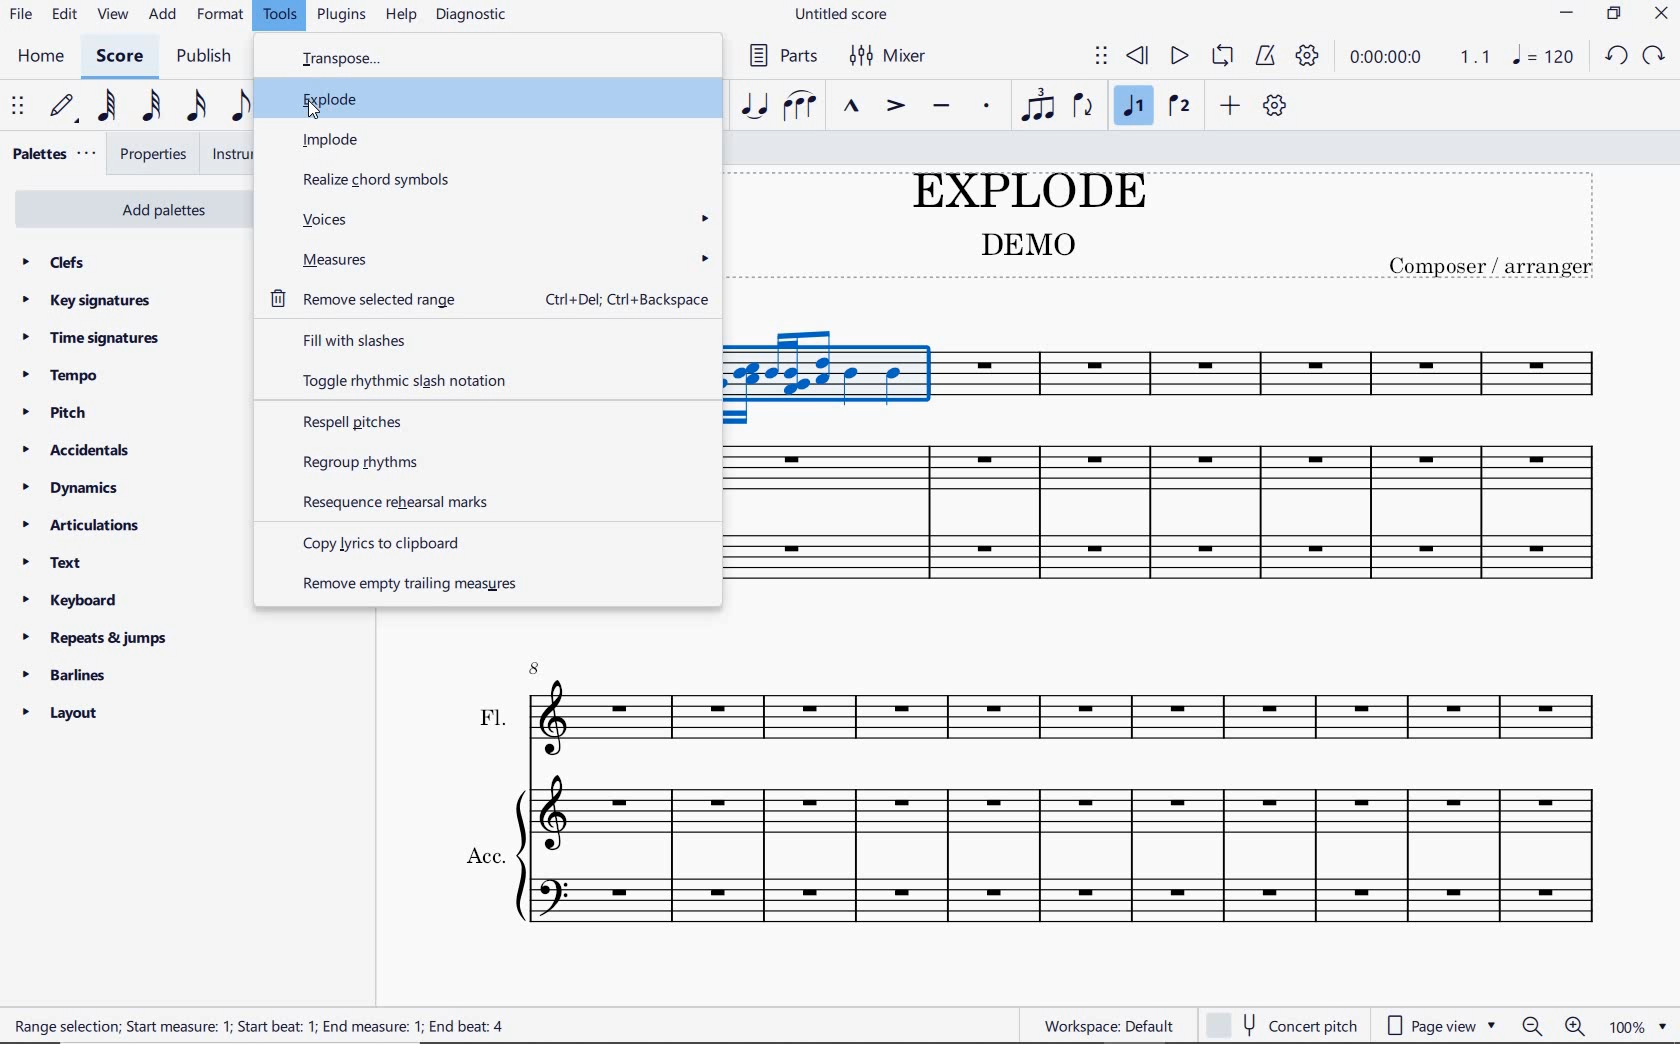 The width and height of the screenshot is (1680, 1044). What do you see at coordinates (1101, 1022) in the screenshot?
I see `workspace: default` at bounding box center [1101, 1022].